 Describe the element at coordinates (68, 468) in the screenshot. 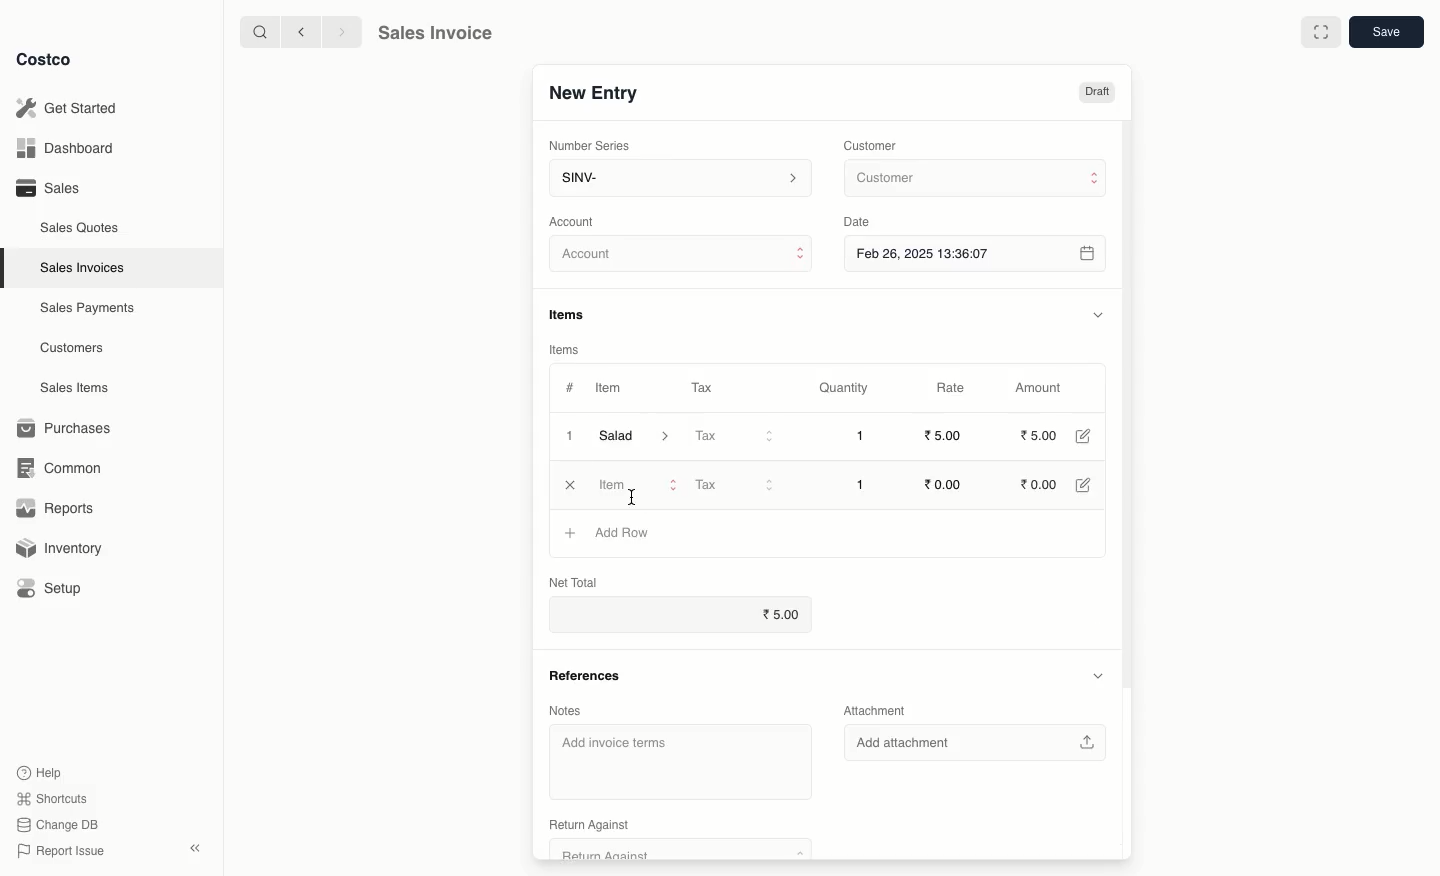

I see `Common` at that location.